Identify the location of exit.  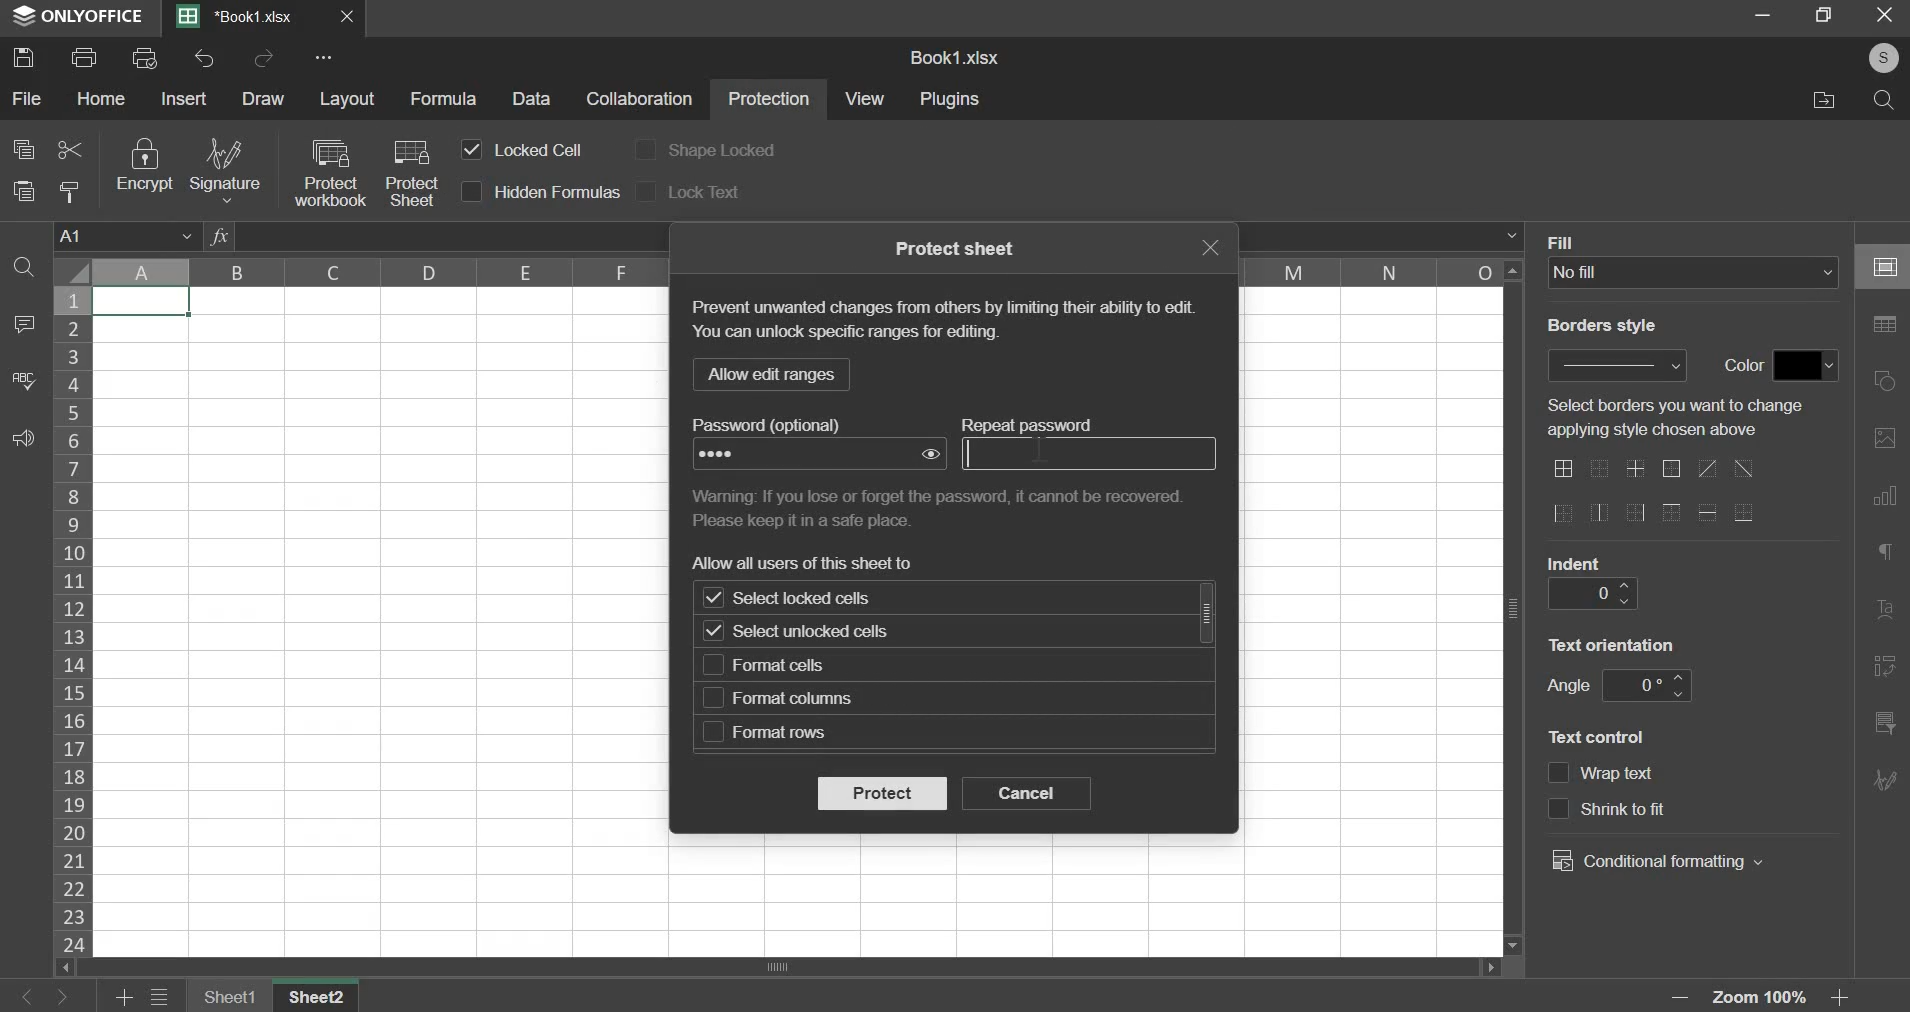
(1209, 247).